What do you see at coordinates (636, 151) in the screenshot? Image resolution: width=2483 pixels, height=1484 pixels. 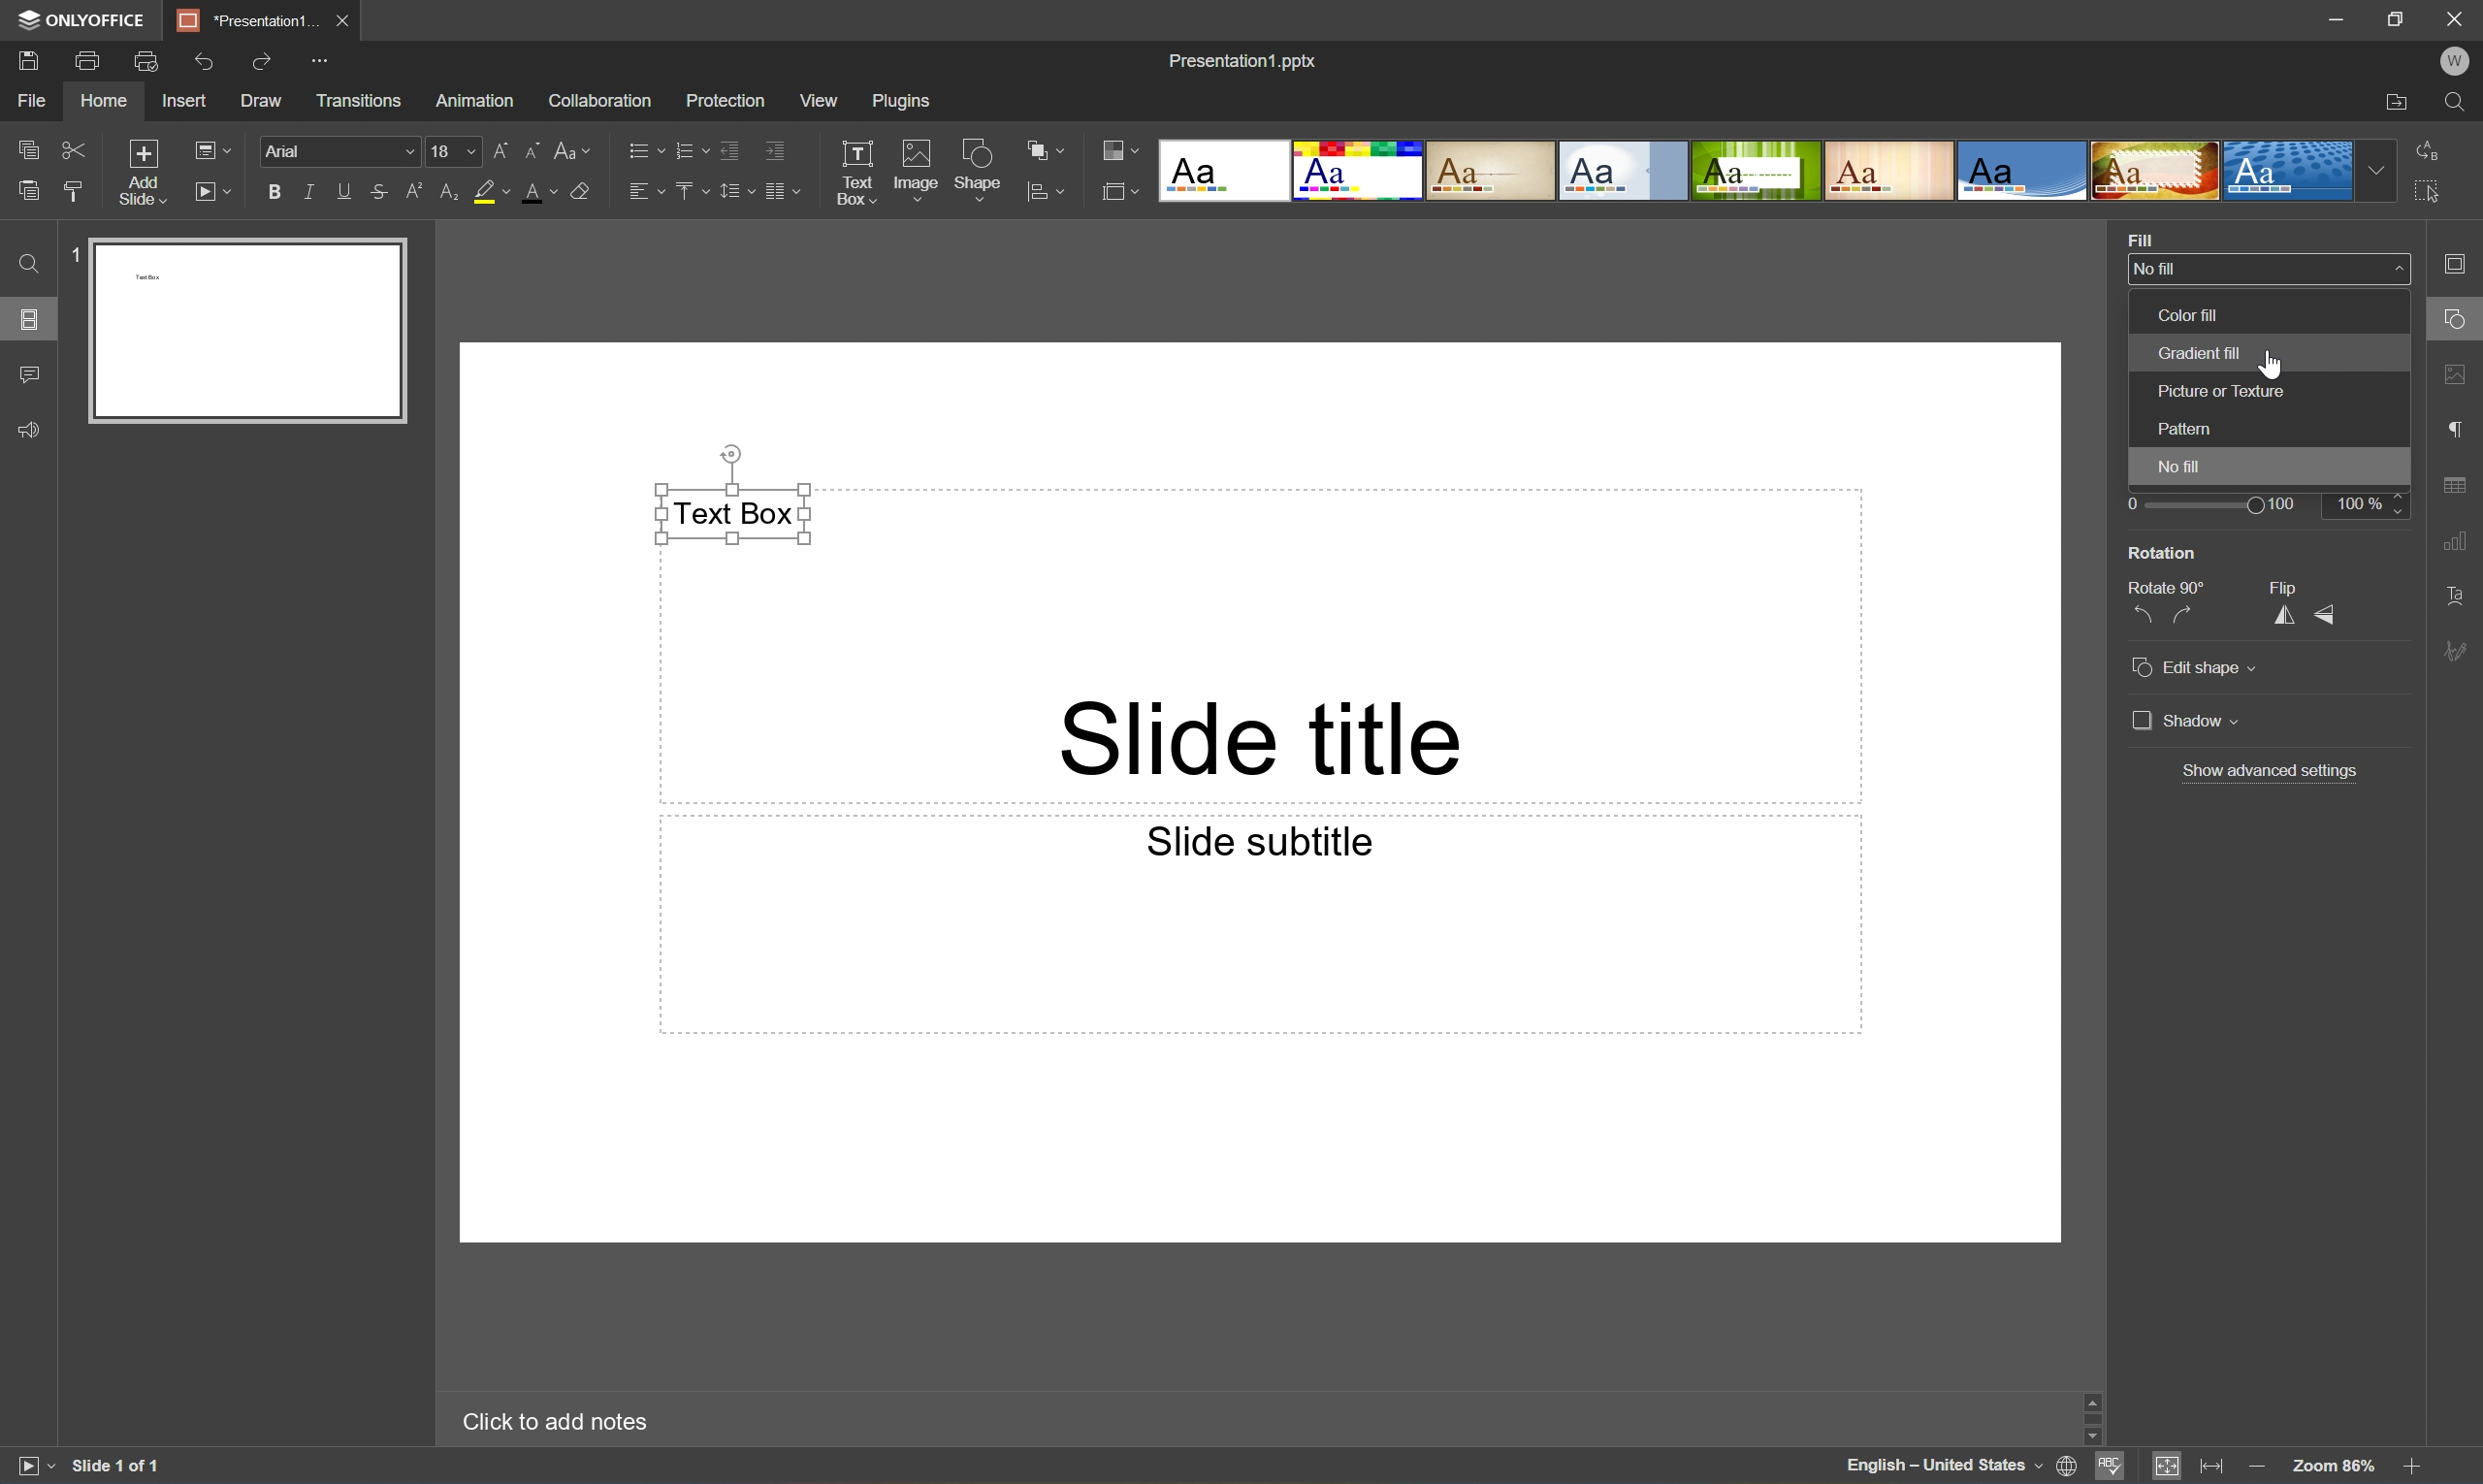 I see `Bullets` at bounding box center [636, 151].